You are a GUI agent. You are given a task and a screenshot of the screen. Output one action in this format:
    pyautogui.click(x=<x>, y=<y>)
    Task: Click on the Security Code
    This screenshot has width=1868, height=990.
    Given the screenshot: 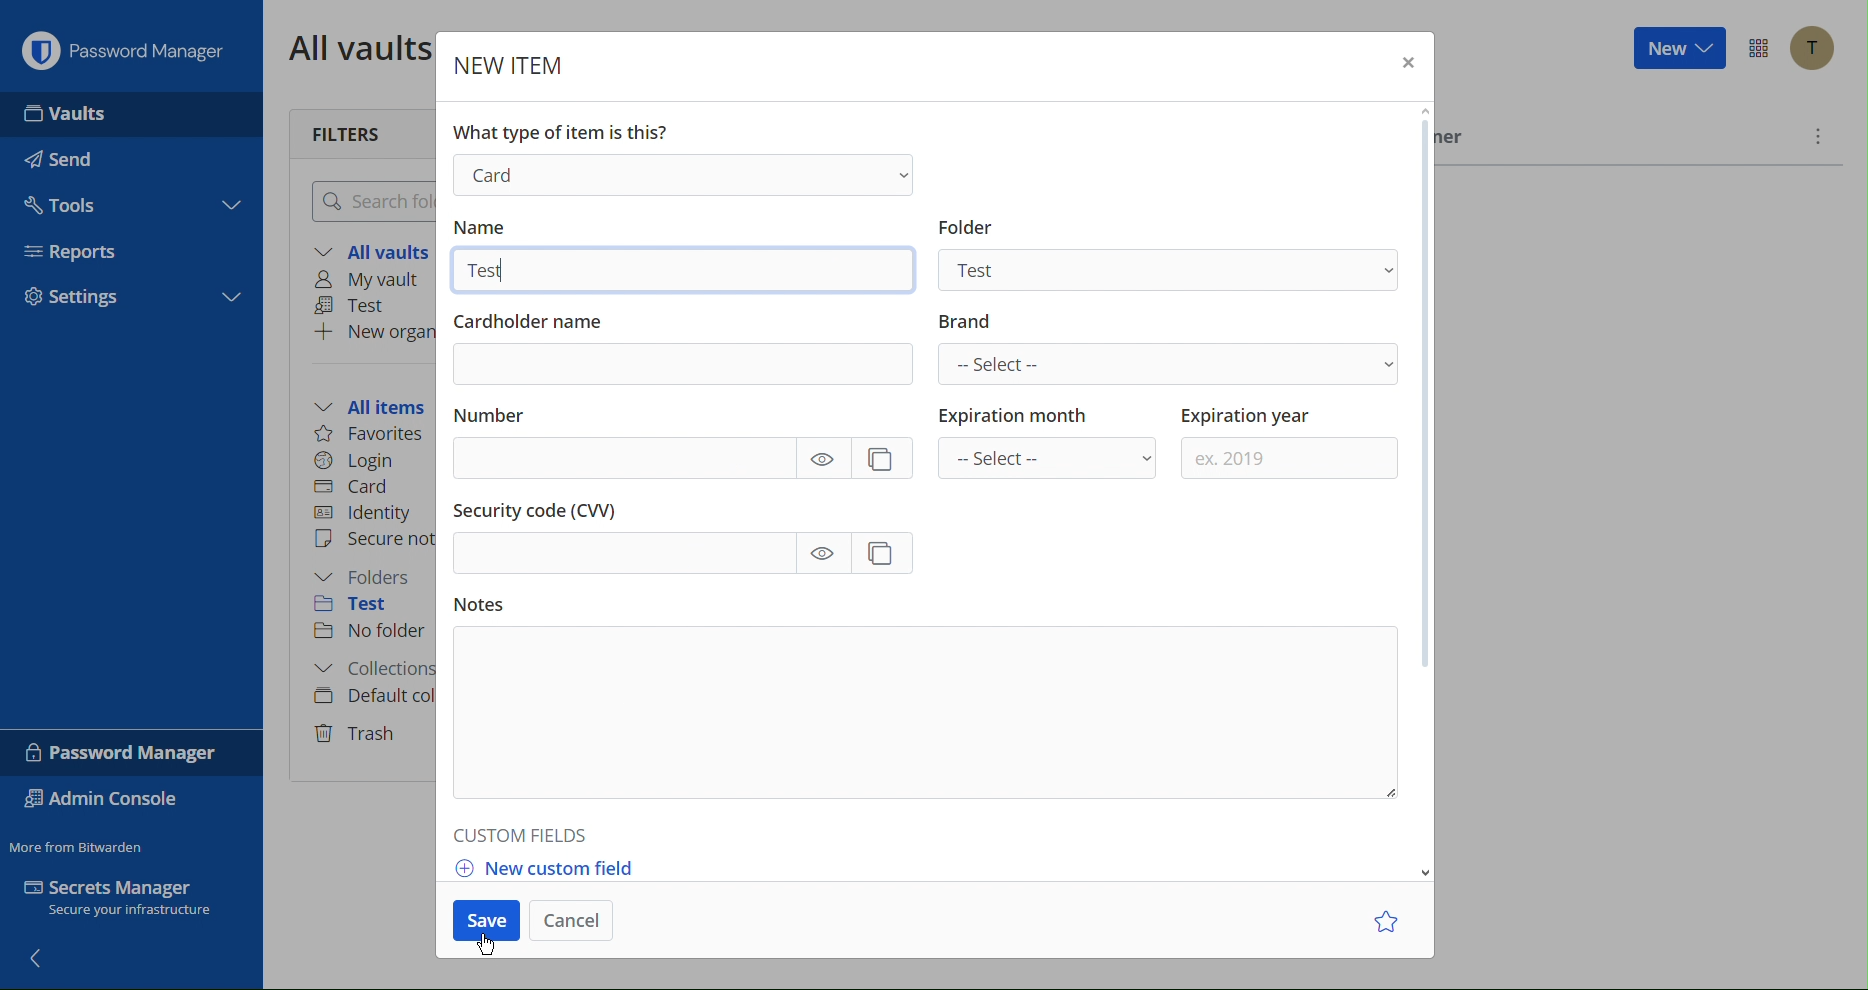 What is the action you would take?
    pyautogui.click(x=688, y=537)
    